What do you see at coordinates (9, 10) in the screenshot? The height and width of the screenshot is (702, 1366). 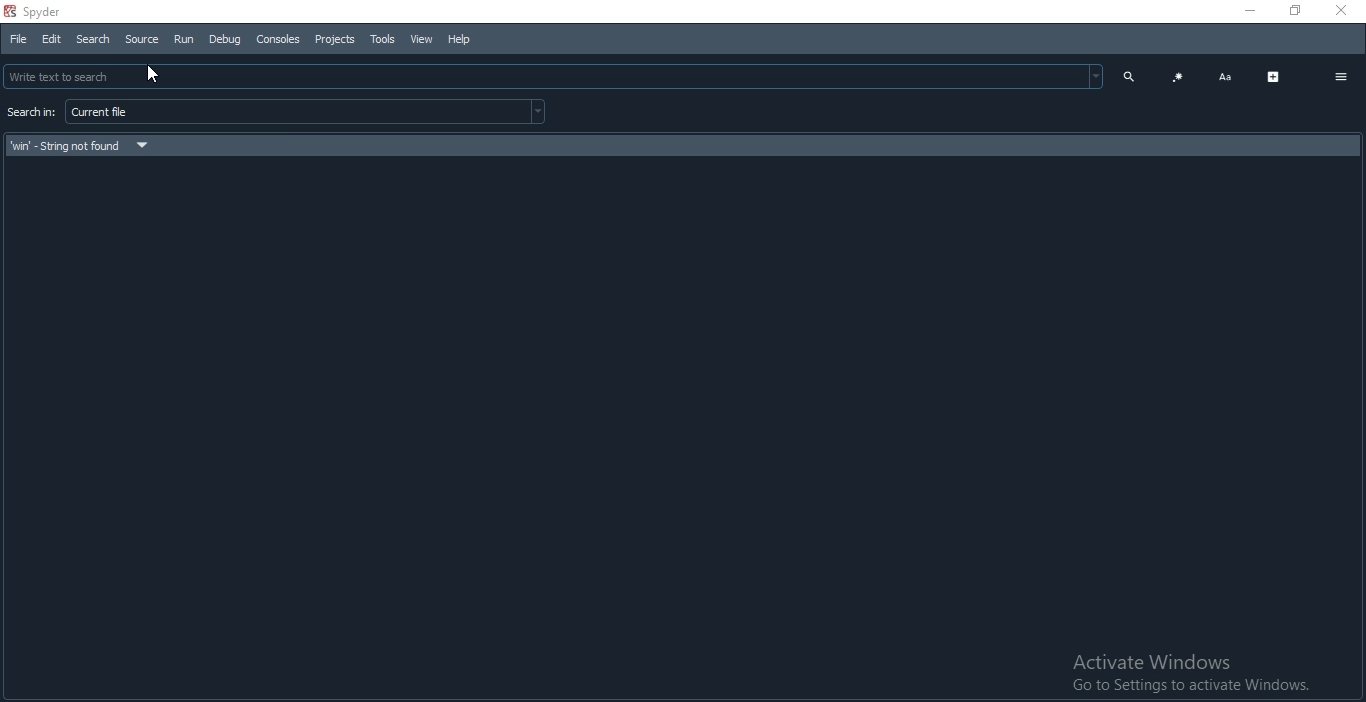 I see `spyder logo` at bounding box center [9, 10].